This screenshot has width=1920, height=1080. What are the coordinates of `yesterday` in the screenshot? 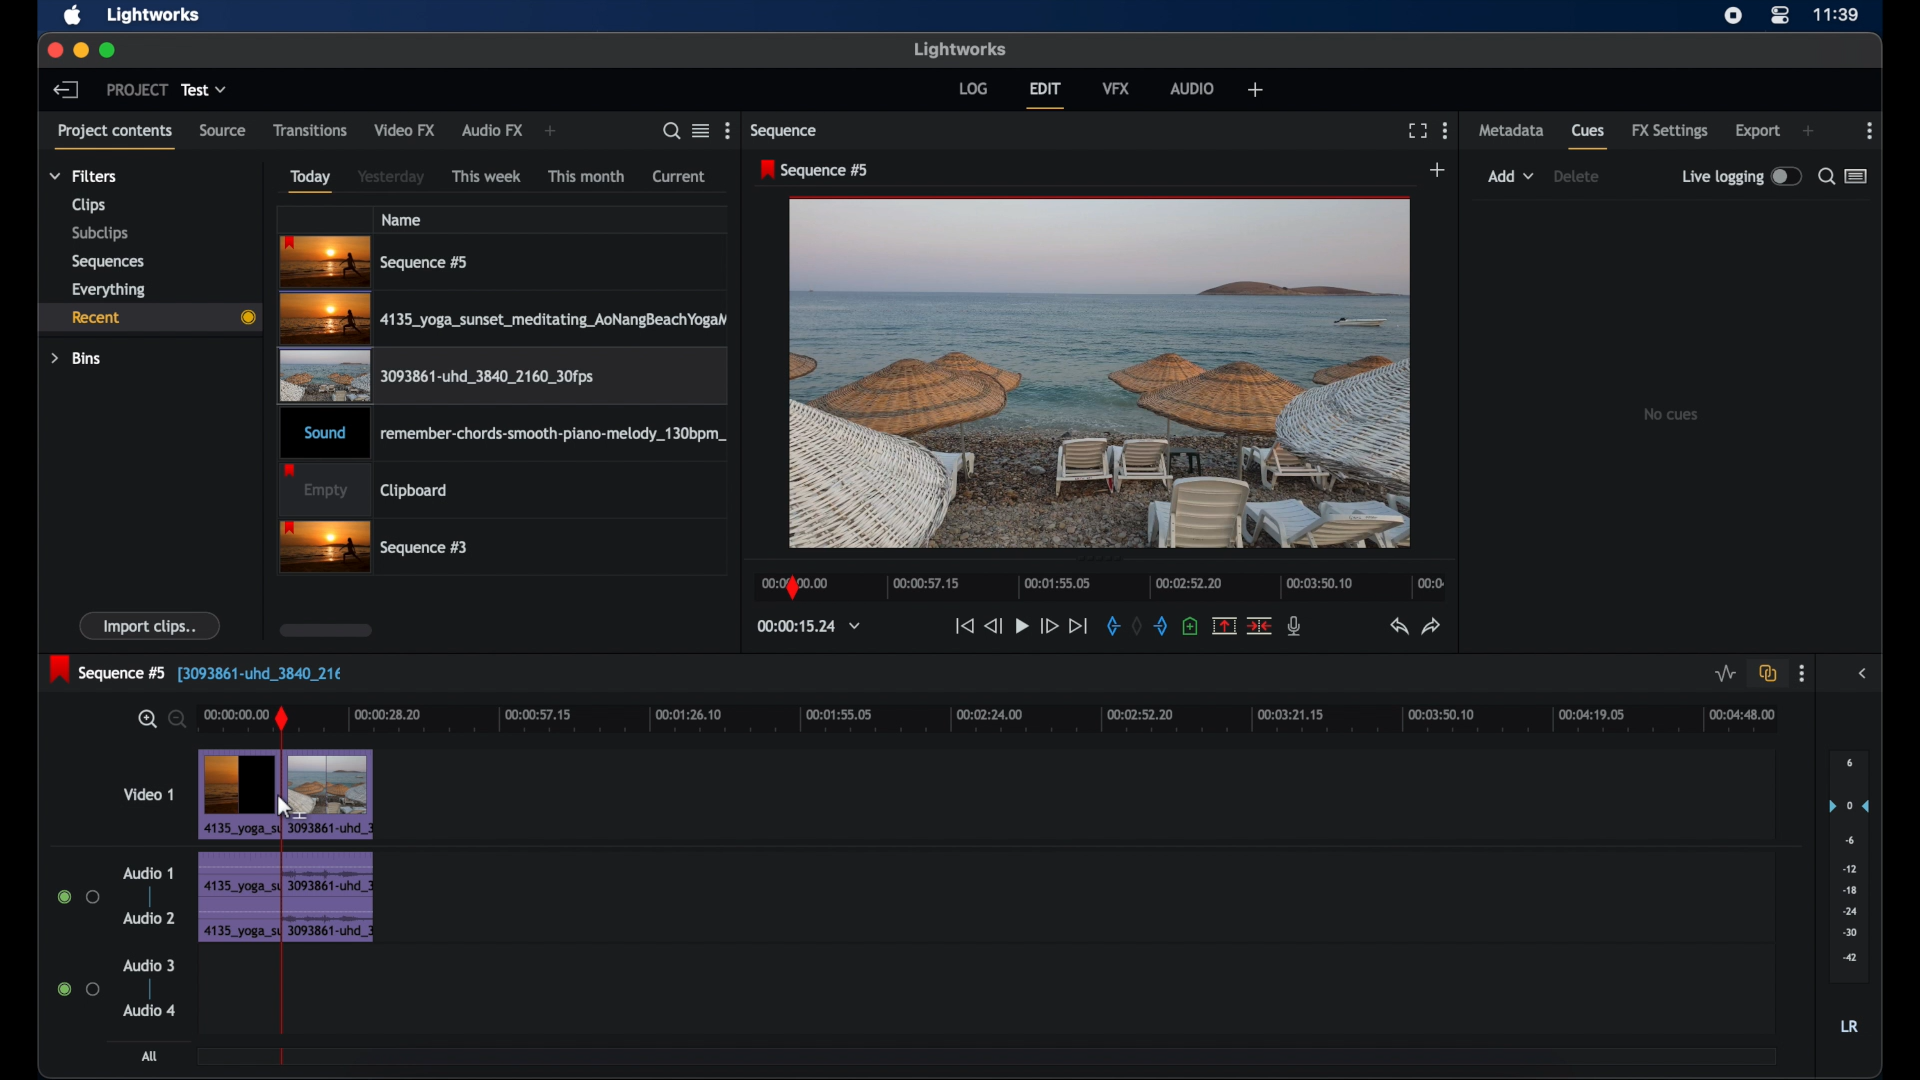 It's located at (390, 176).